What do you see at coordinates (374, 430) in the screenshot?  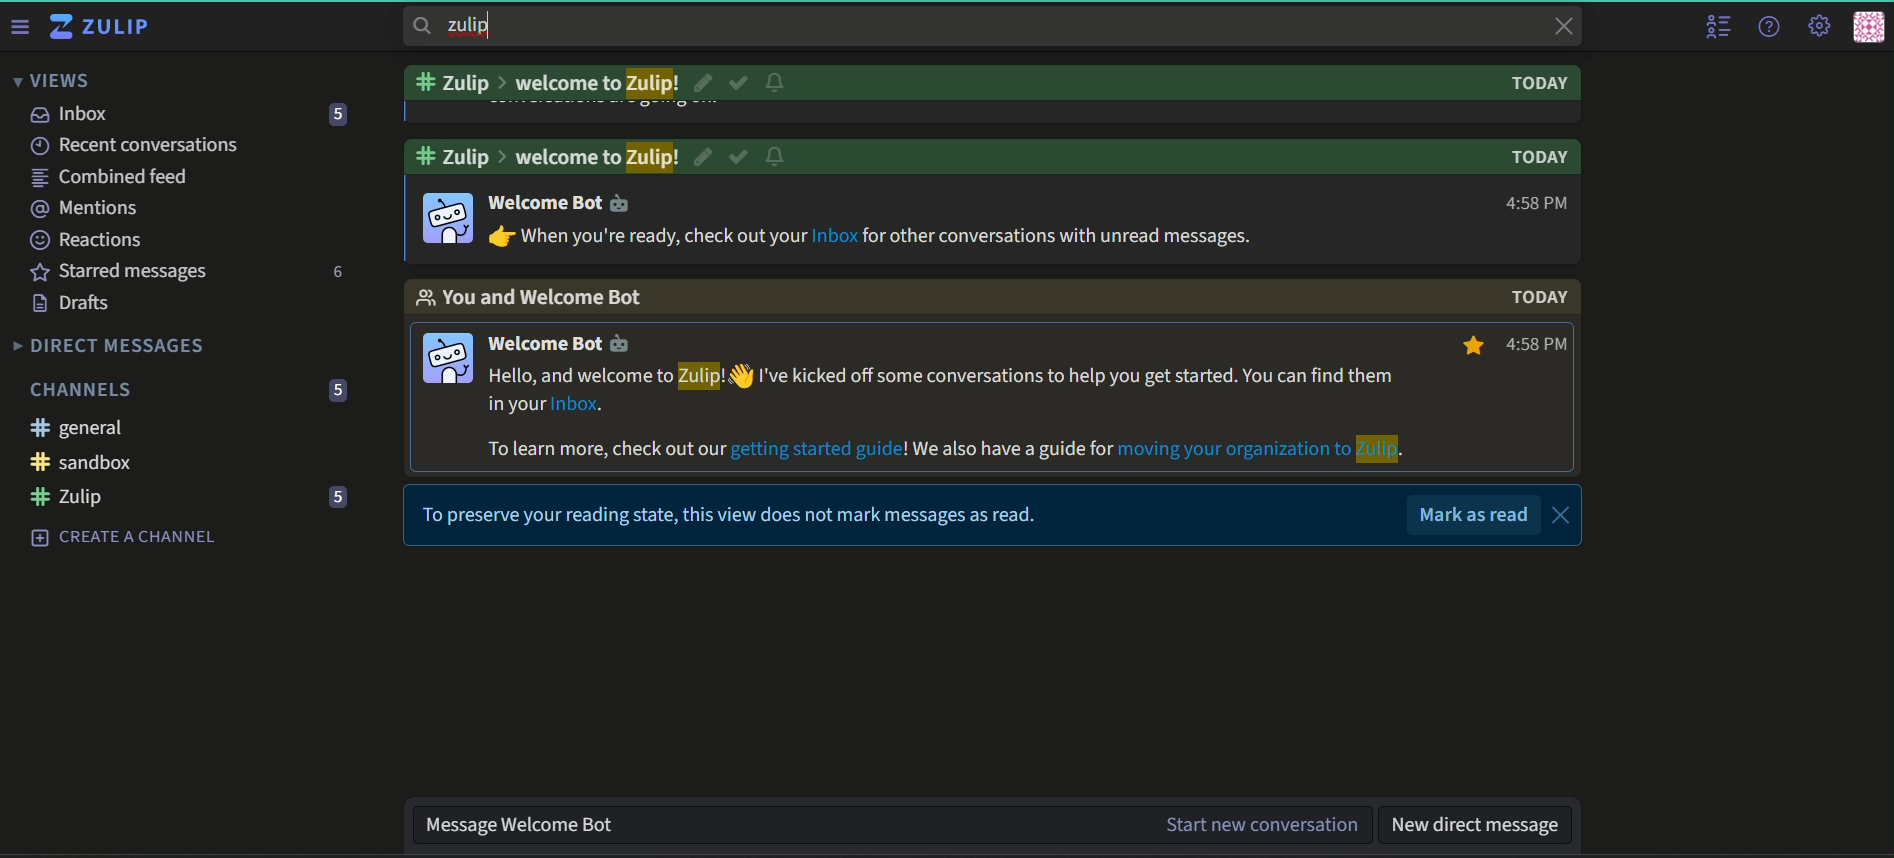 I see `options` at bounding box center [374, 430].